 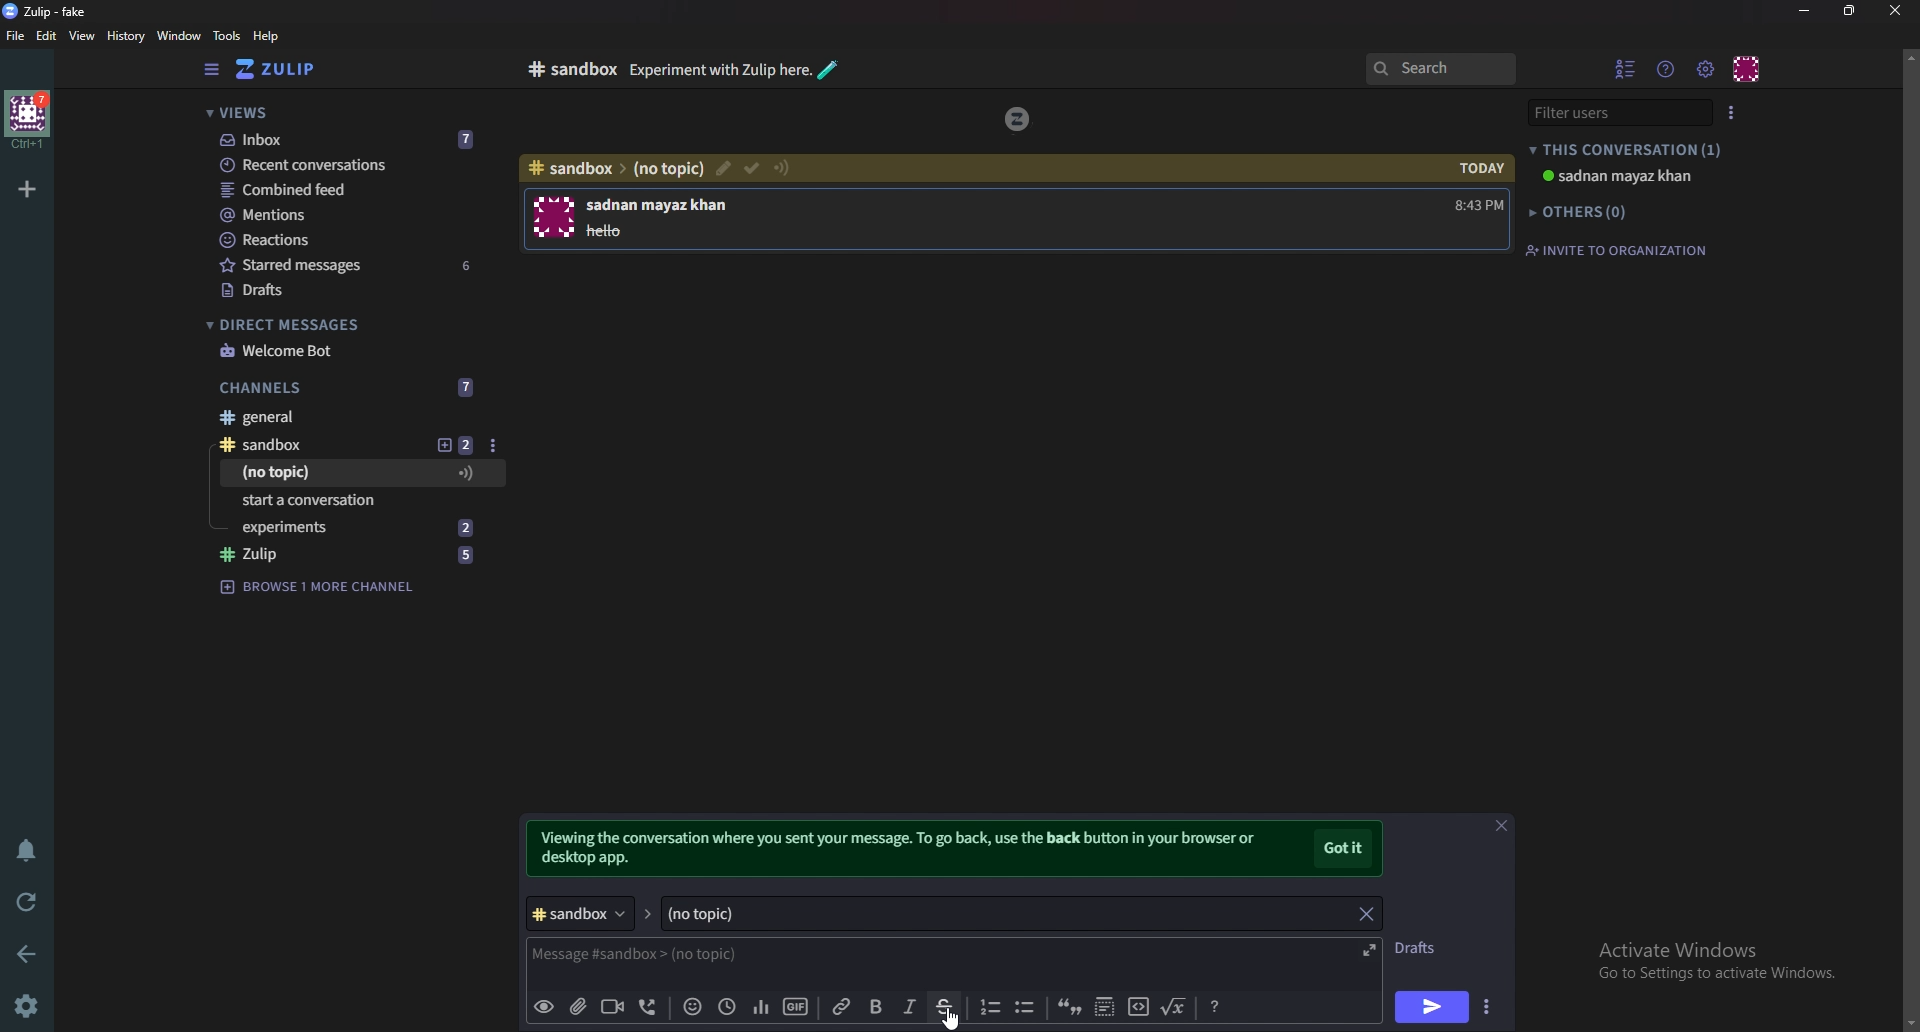 What do you see at coordinates (908, 1008) in the screenshot?
I see `Italic` at bounding box center [908, 1008].